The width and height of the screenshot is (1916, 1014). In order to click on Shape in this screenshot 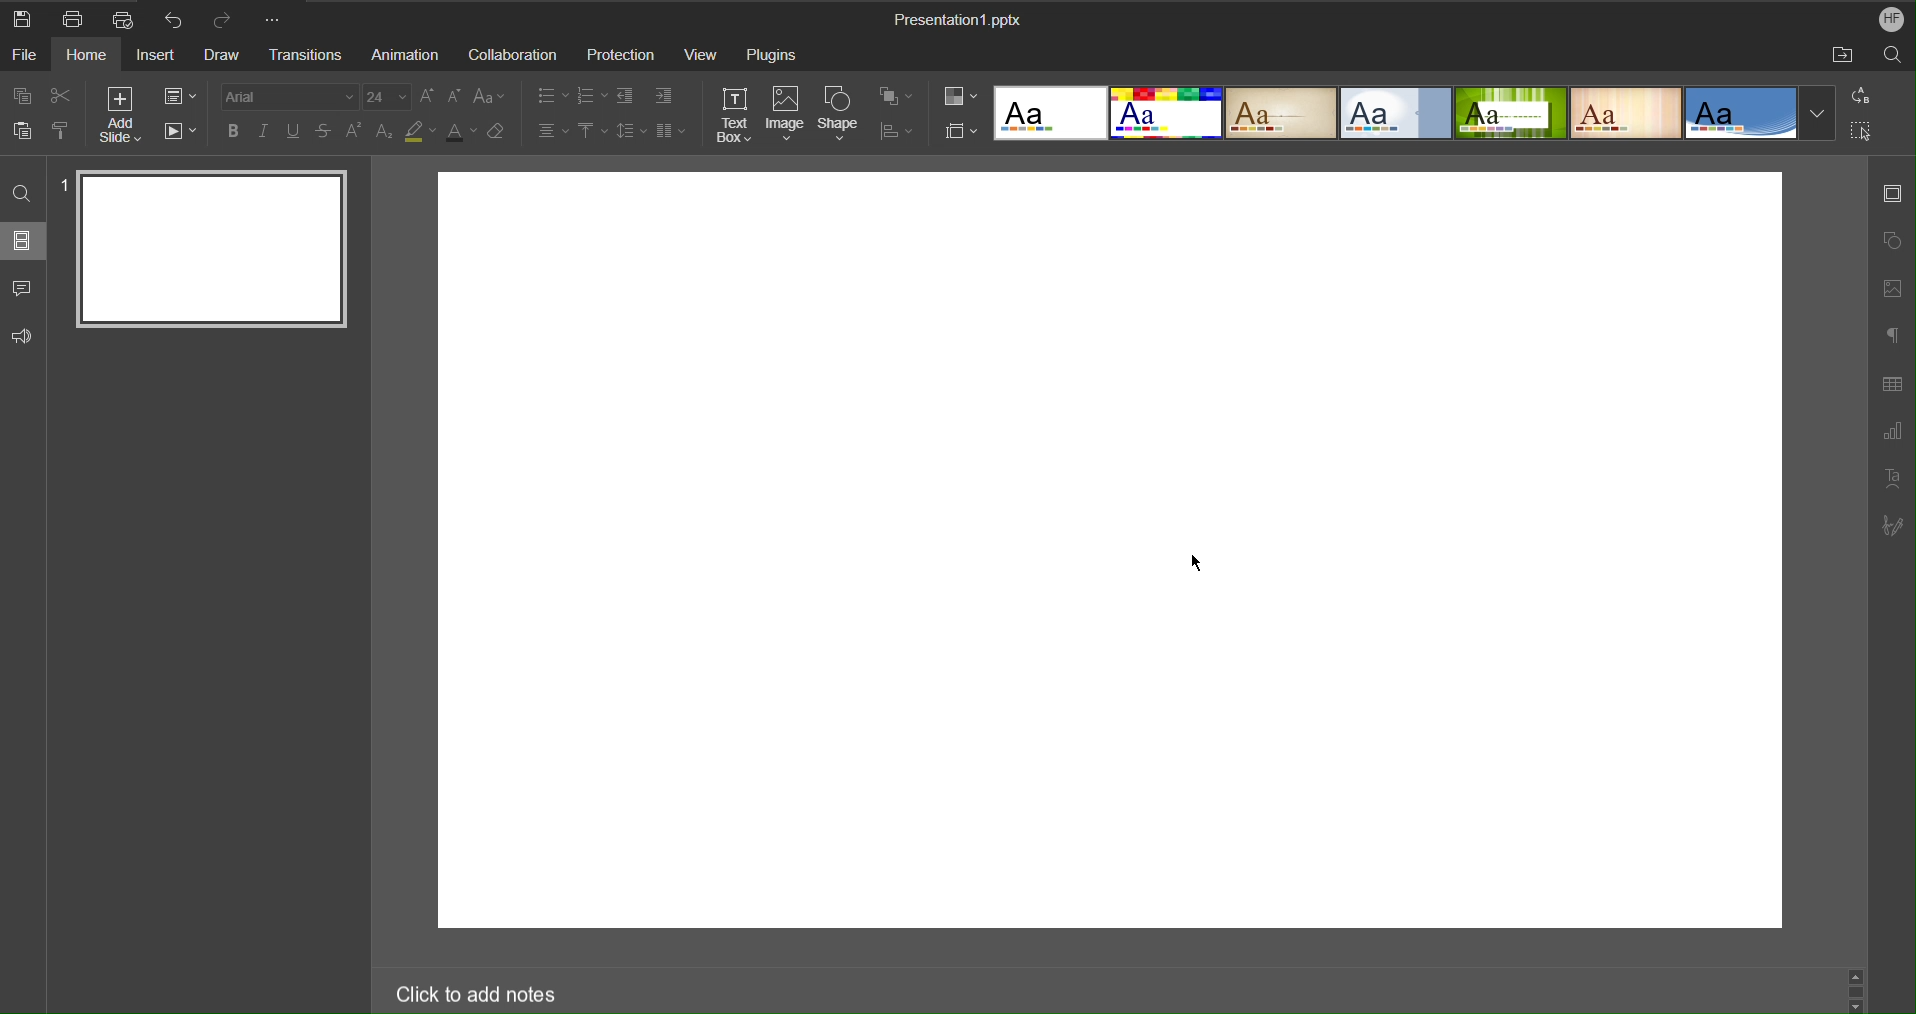, I will do `click(838, 115)`.